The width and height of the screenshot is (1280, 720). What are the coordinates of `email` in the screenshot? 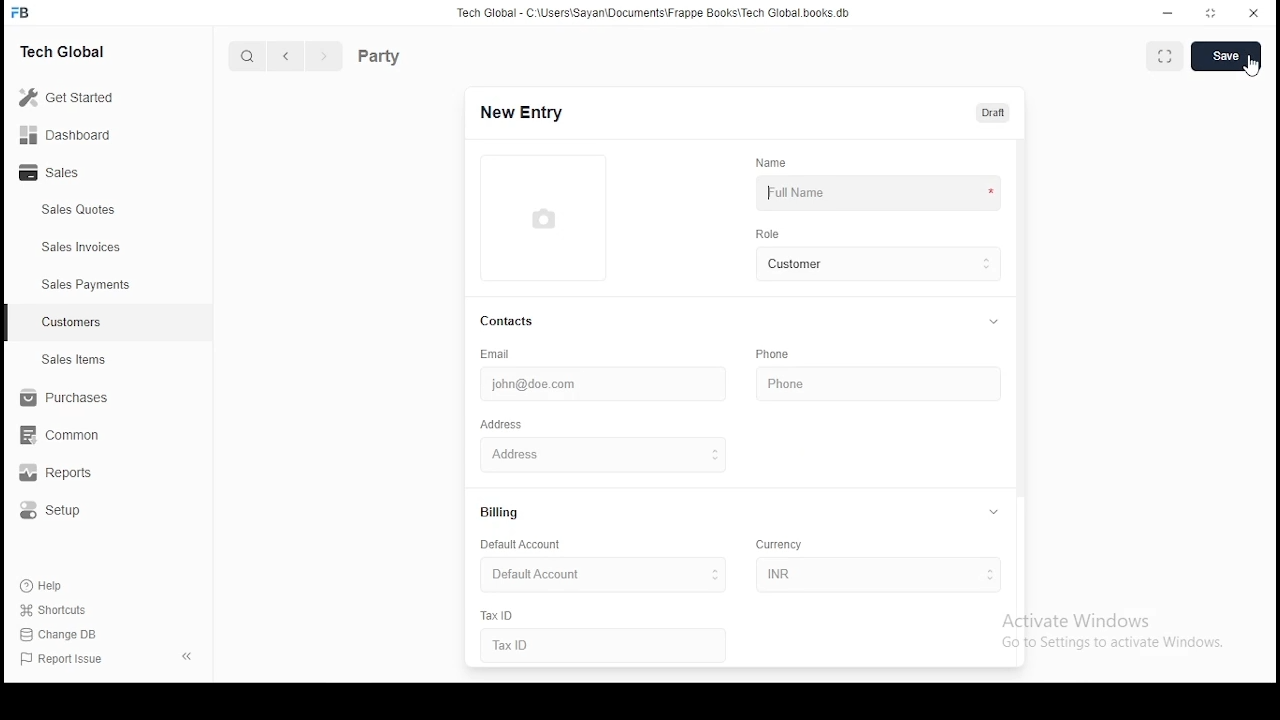 It's located at (497, 354).